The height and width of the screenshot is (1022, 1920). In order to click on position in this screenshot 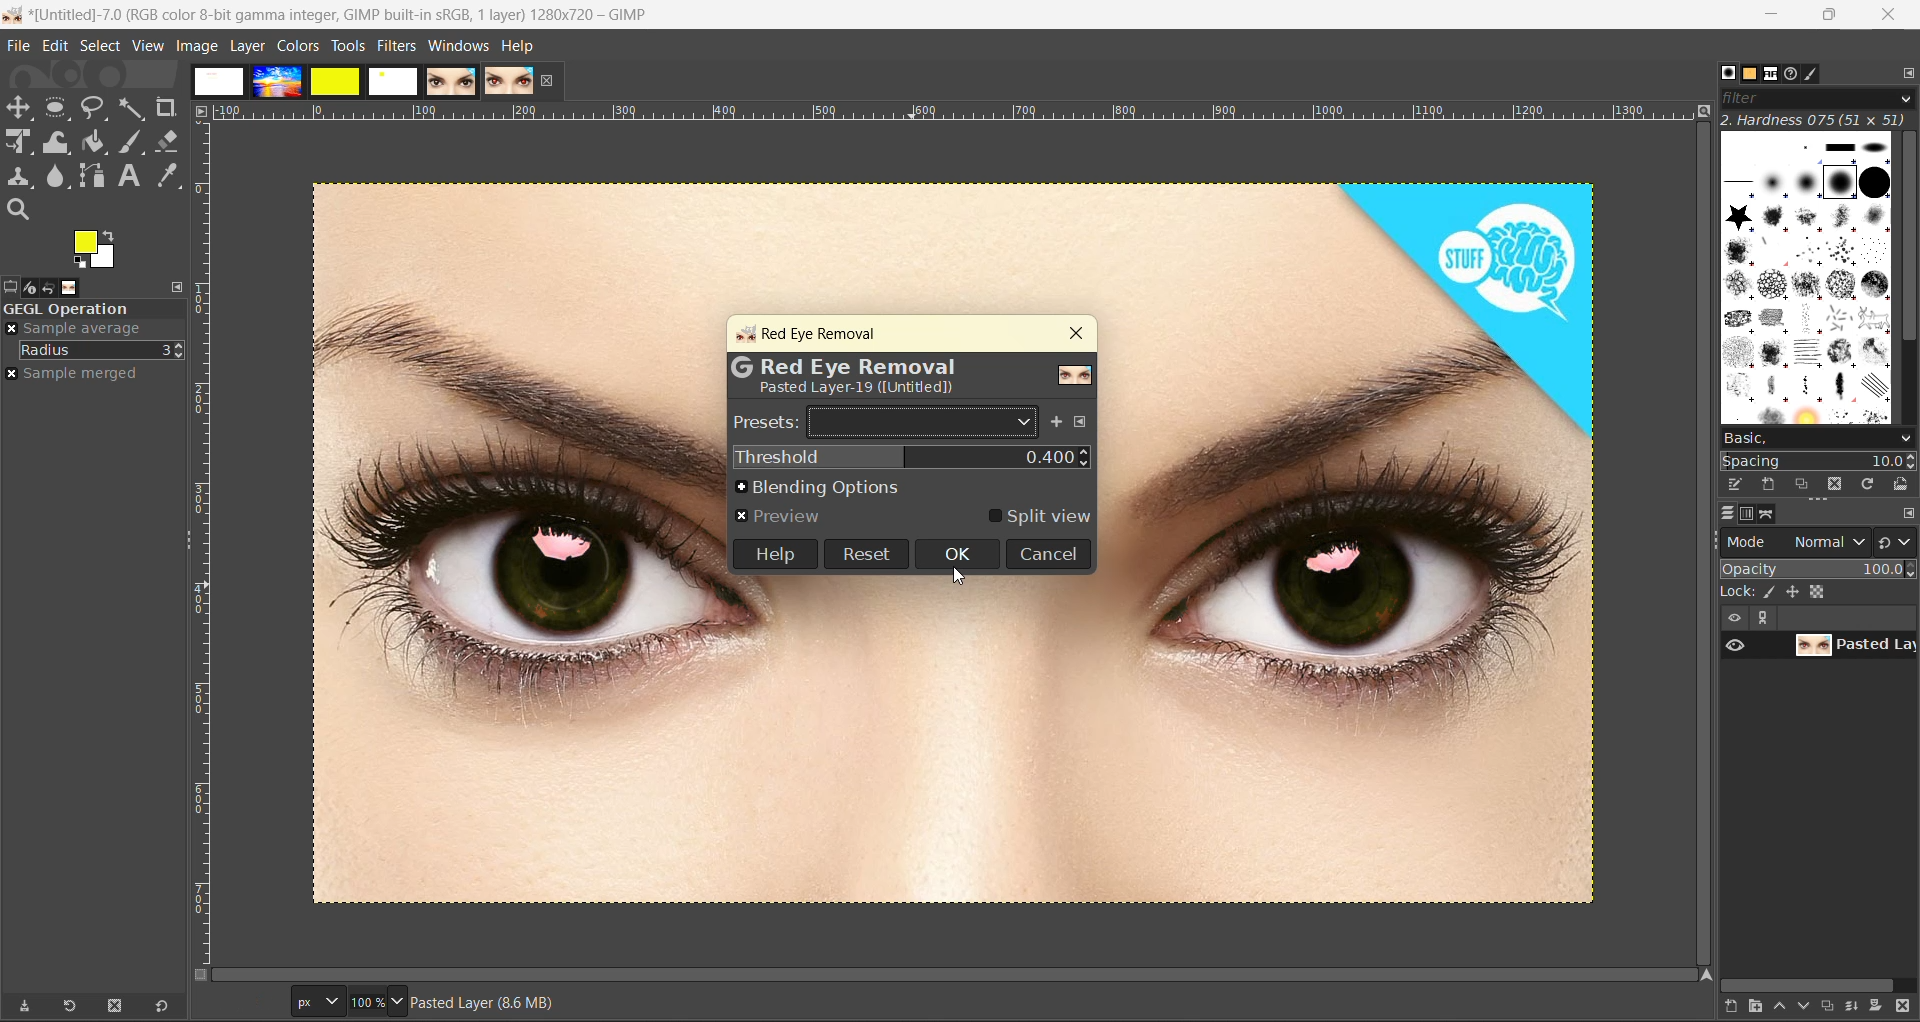, I will do `click(1795, 592)`.